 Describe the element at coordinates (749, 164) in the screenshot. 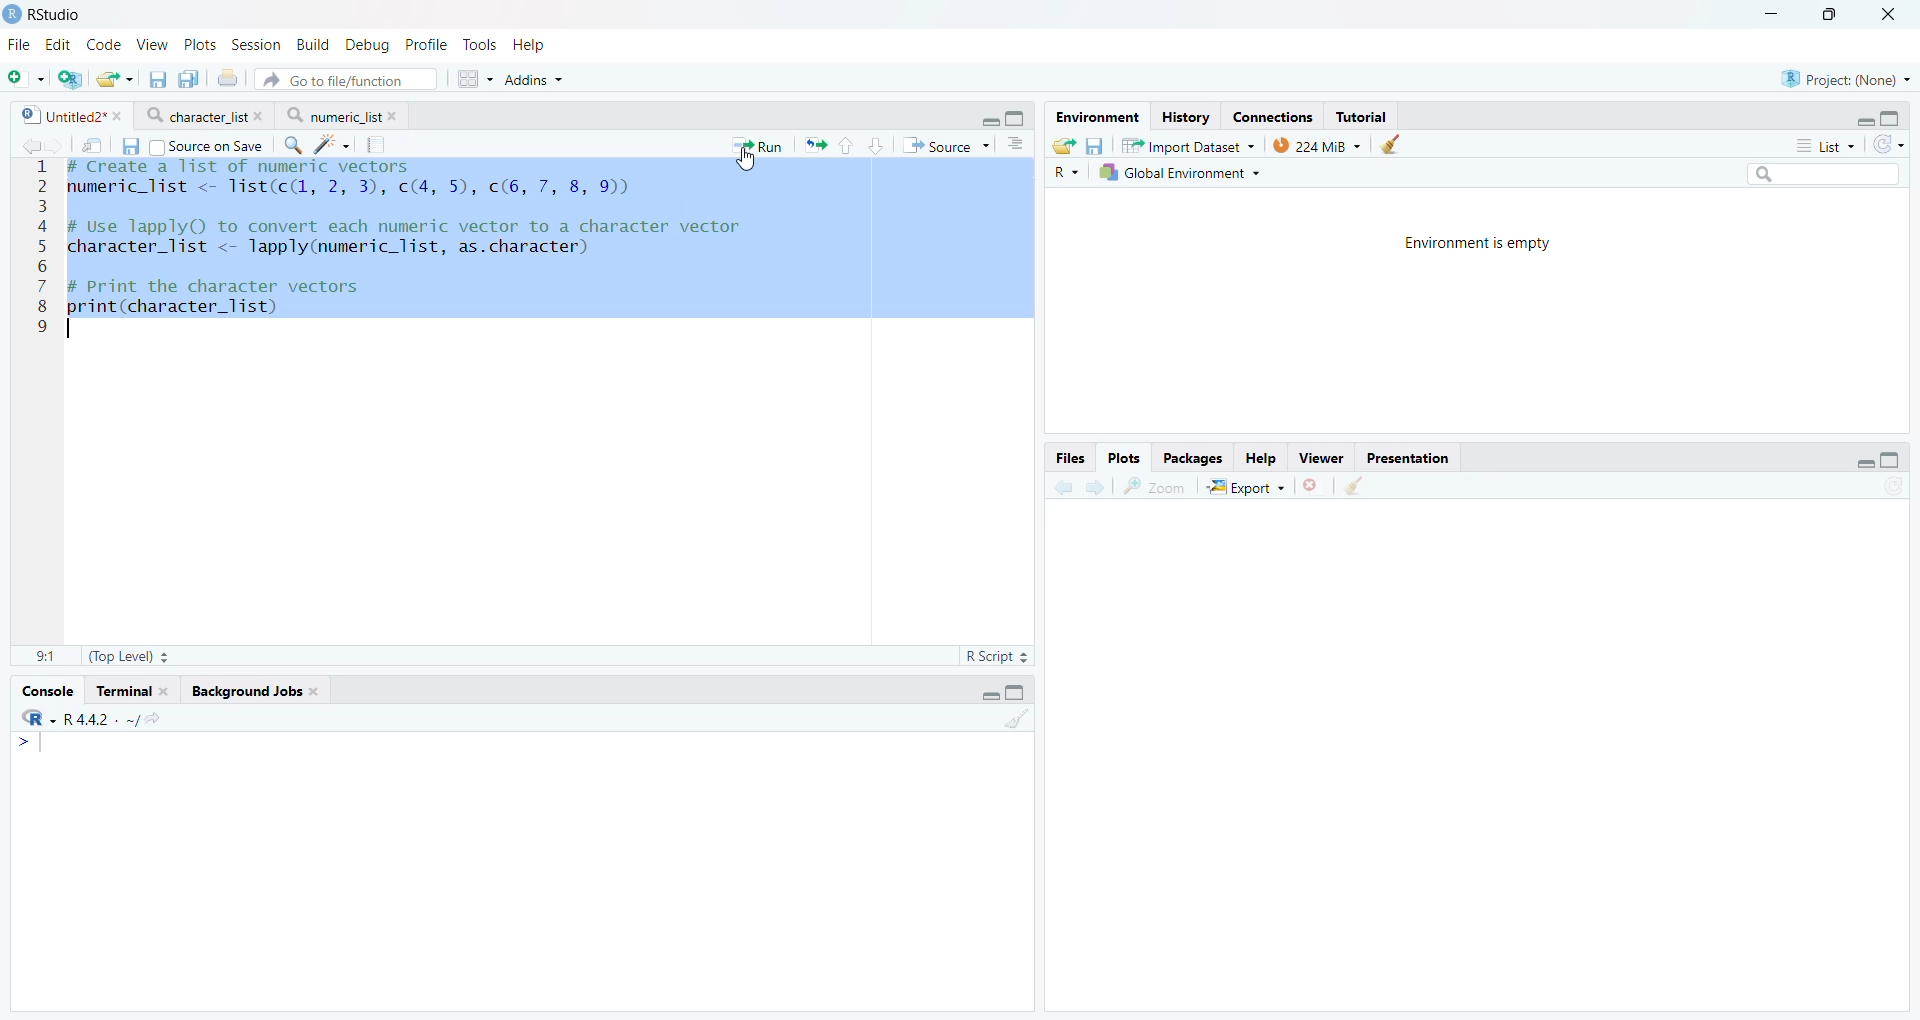

I see `Mouse Cursor` at that location.